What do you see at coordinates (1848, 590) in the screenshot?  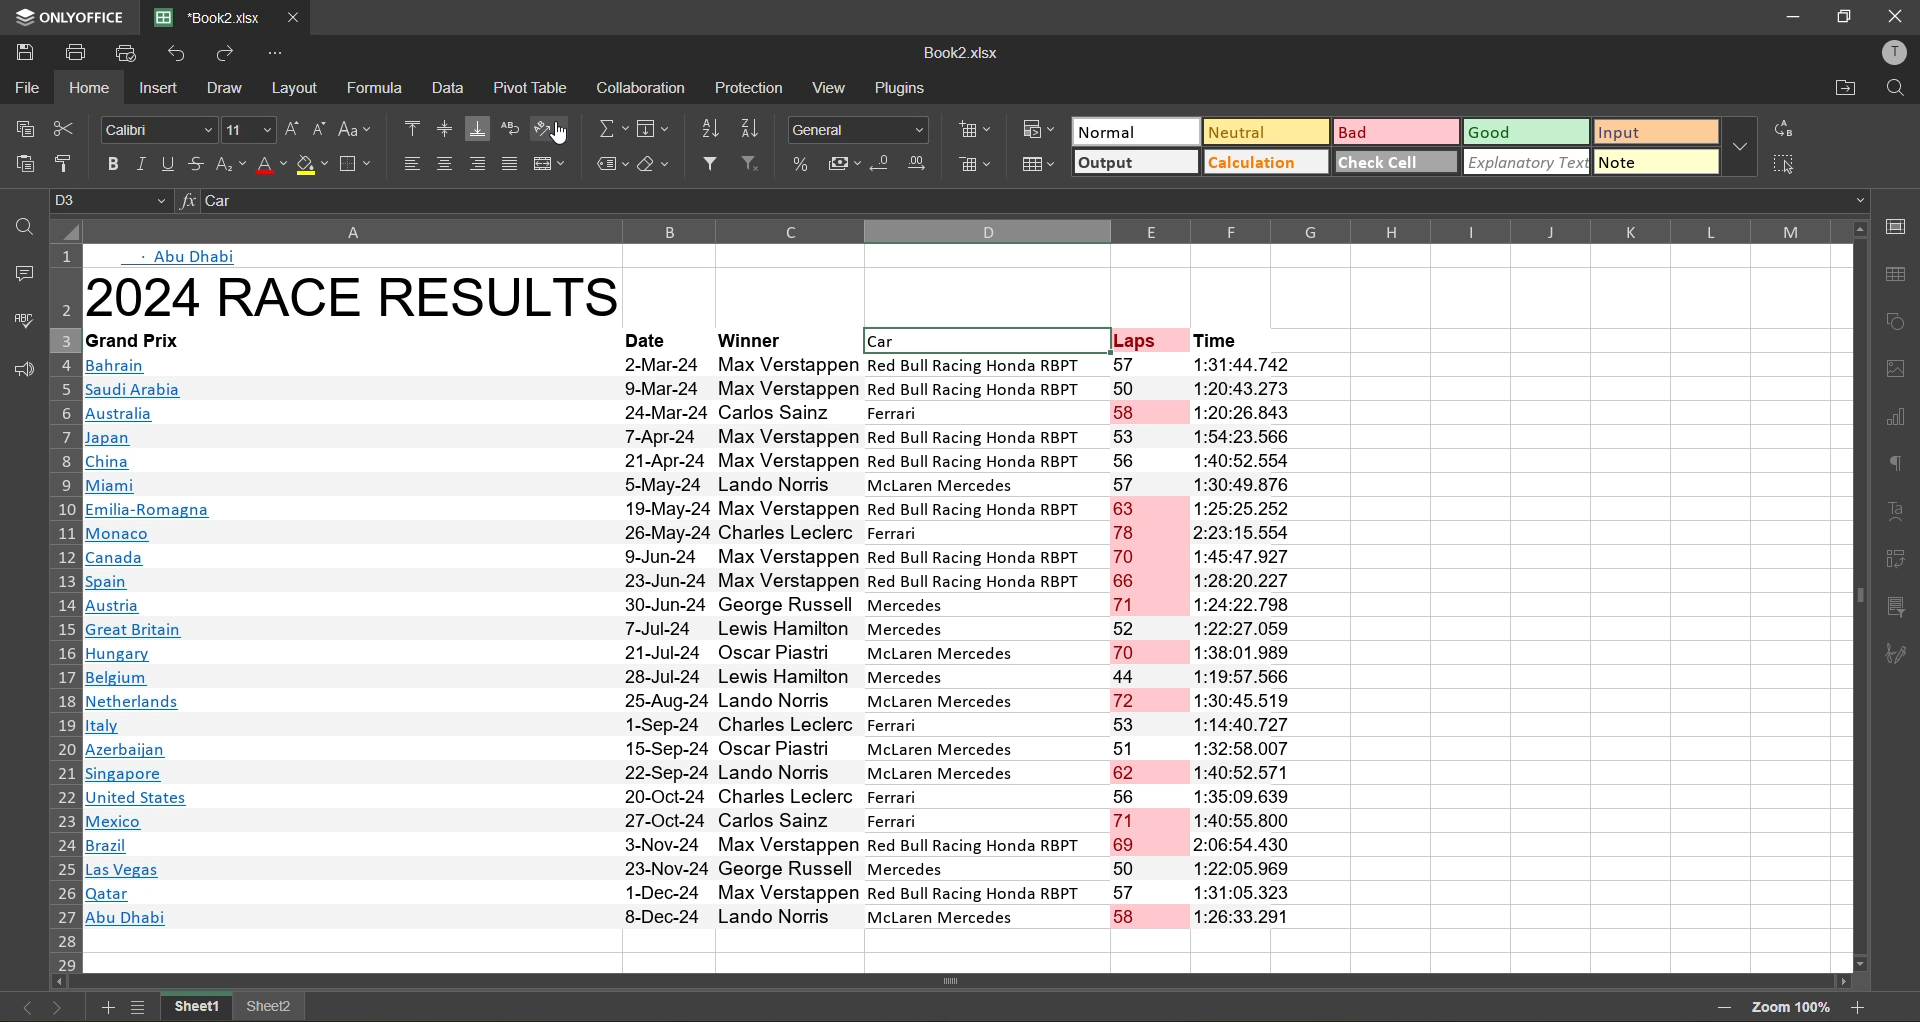 I see `Scrollbar` at bounding box center [1848, 590].